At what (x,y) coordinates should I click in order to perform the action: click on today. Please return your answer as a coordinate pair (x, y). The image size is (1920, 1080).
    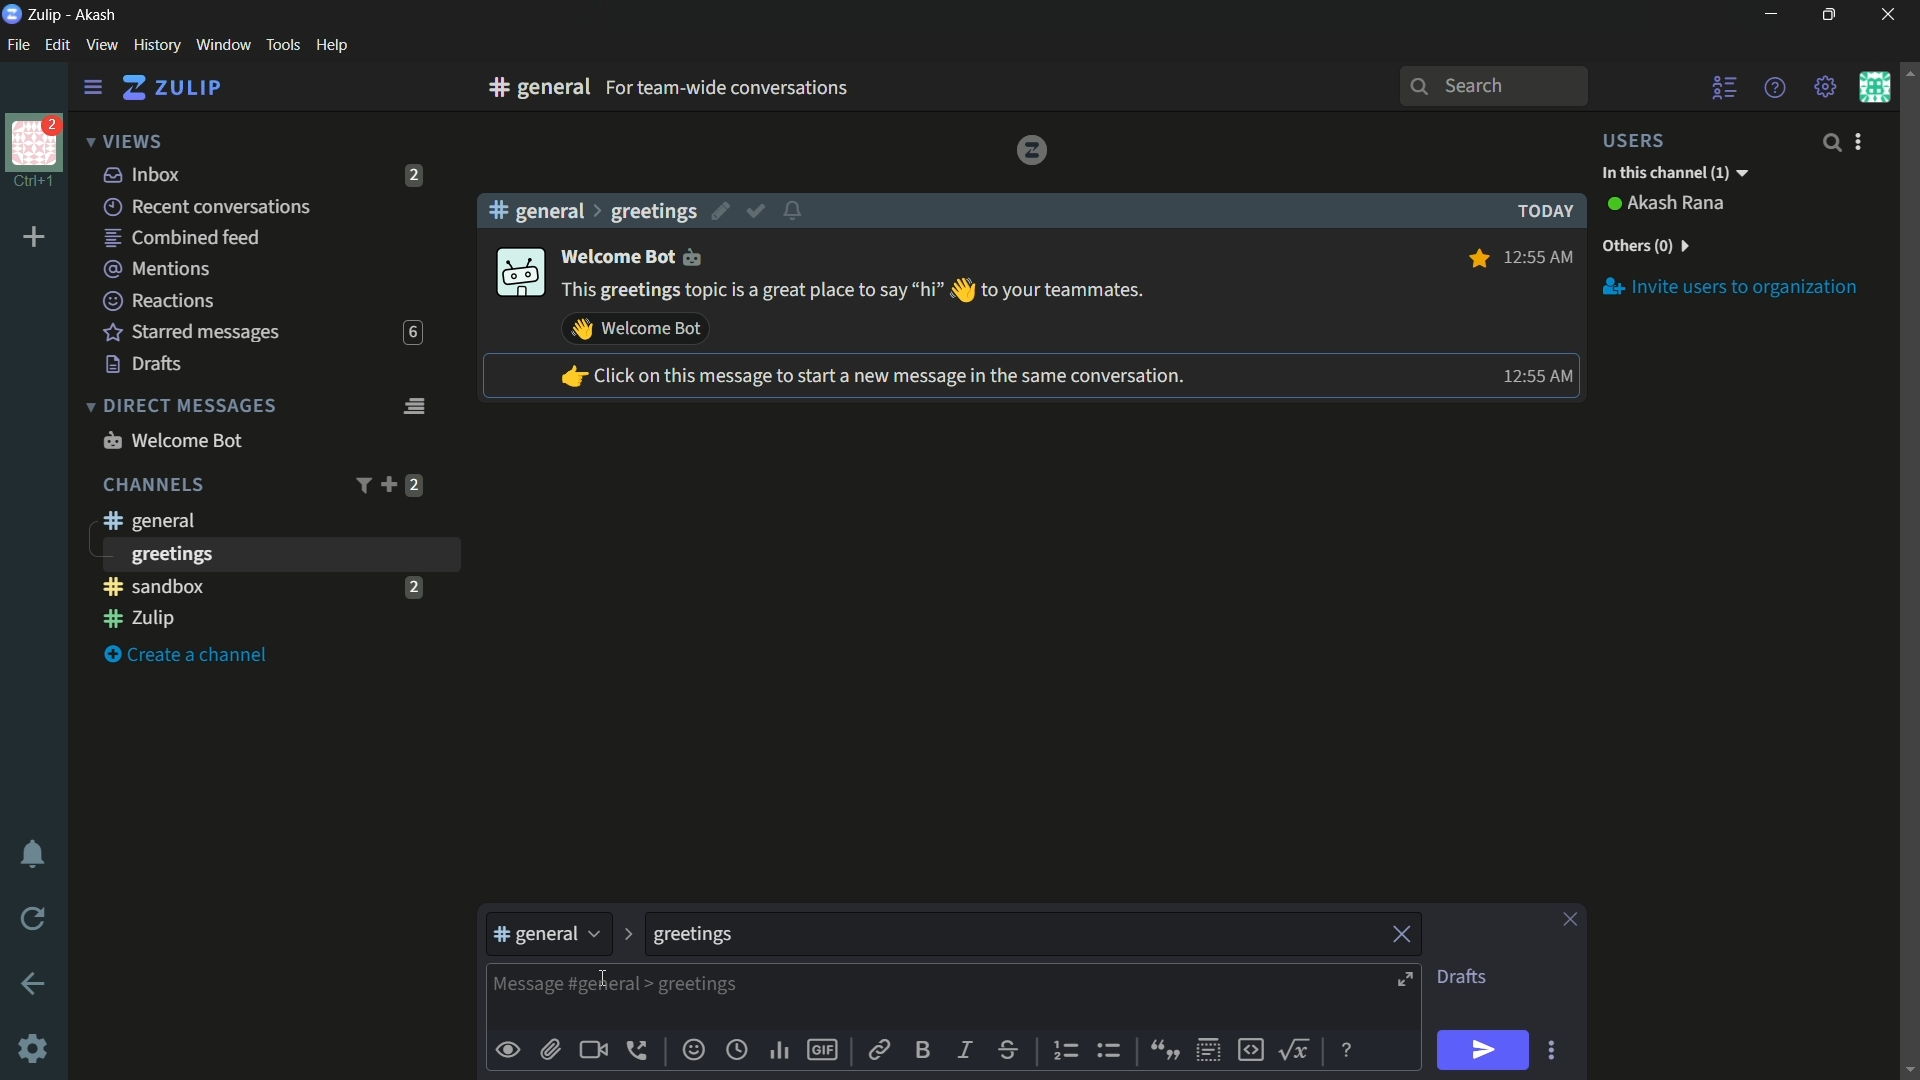
    Looking at the image, I should click on (1540, 211).